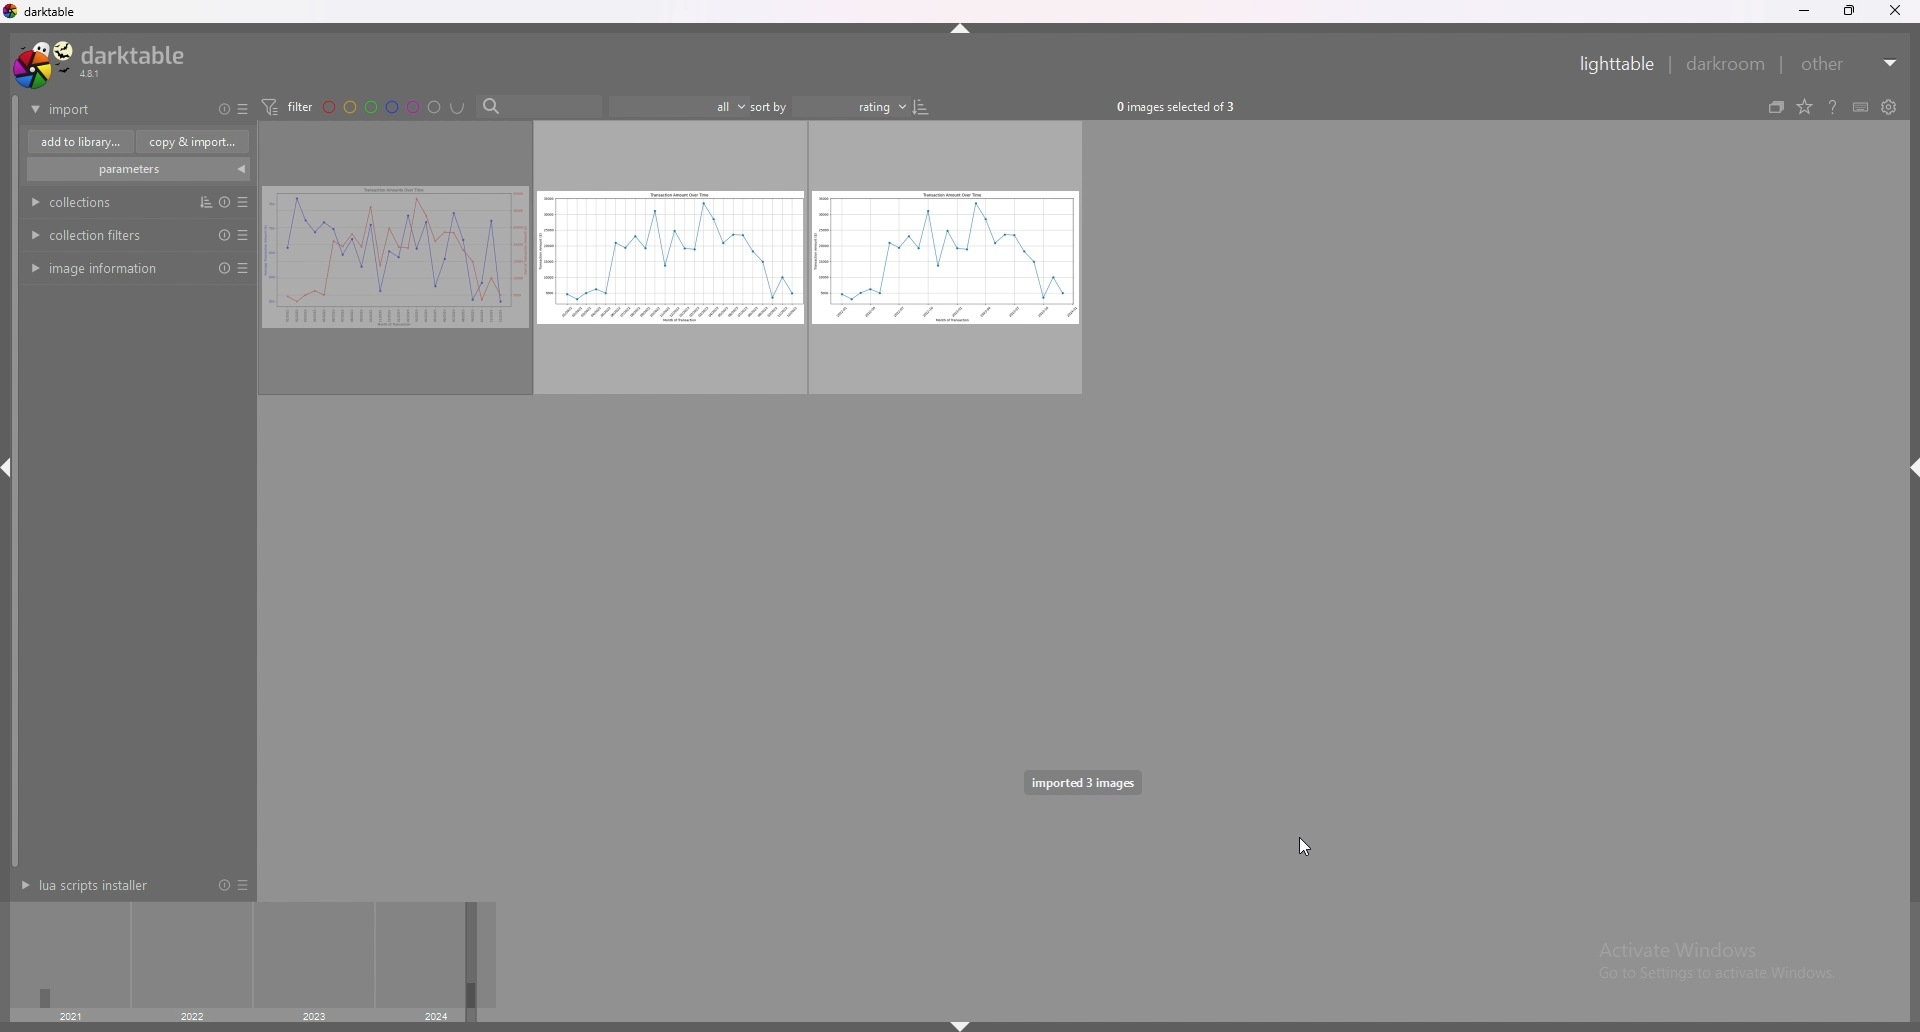  Describe the element at coordinates (225, 110) in the screenshot. I see `reset` at that location.